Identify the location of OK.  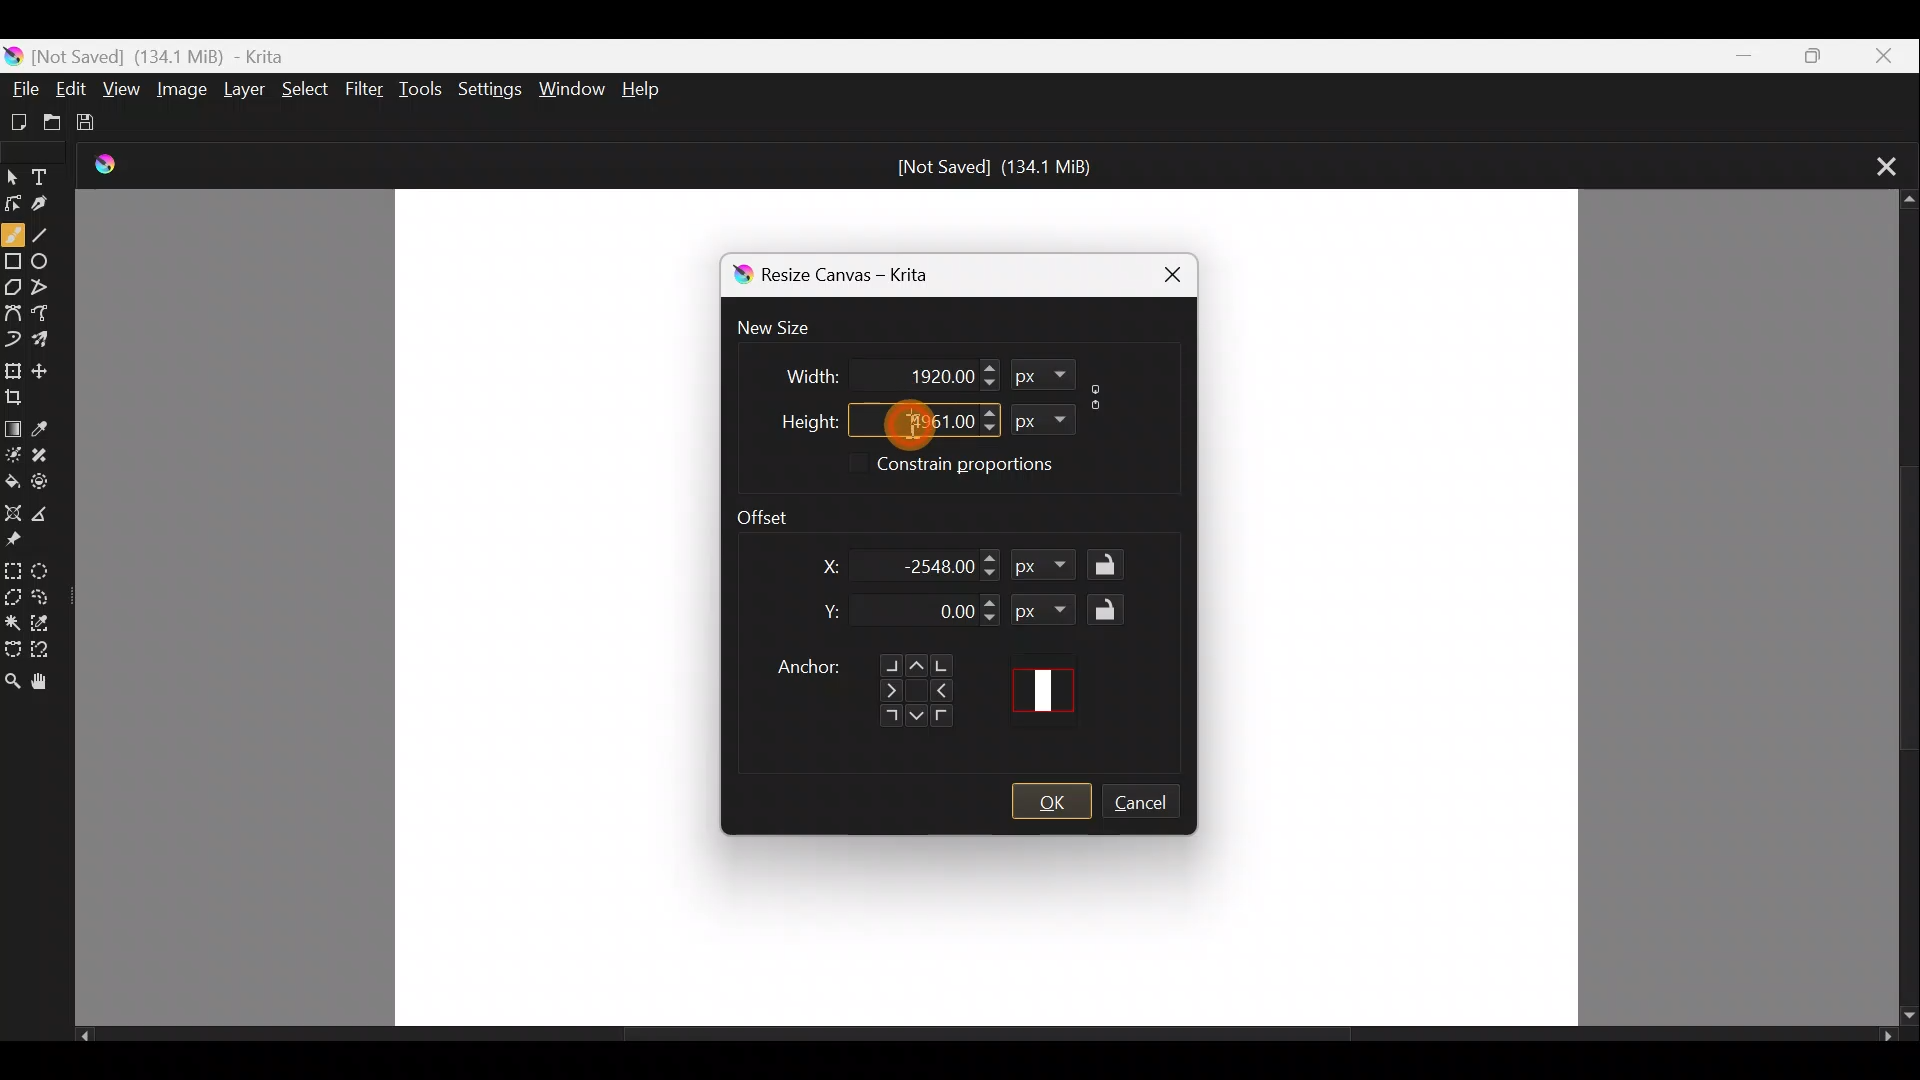
(1051, 802).